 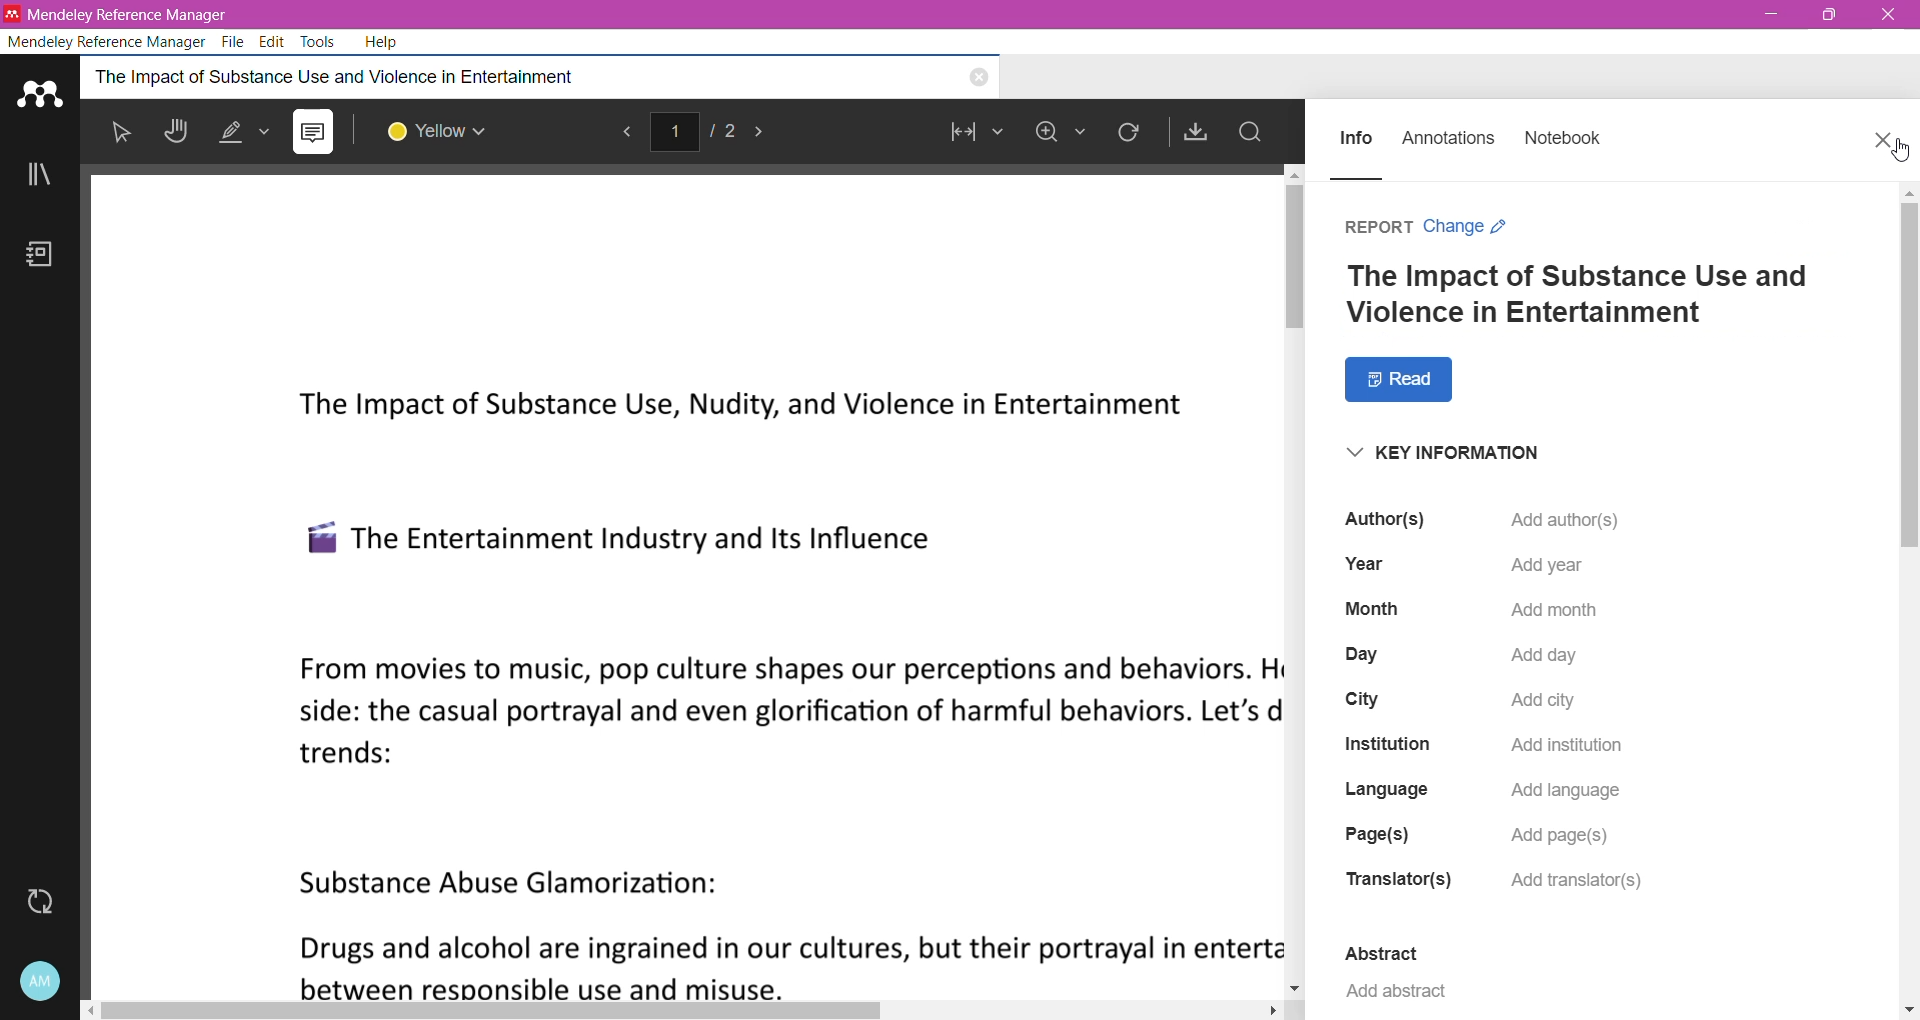 I want to click on Month, so click(x=1370, y=608).